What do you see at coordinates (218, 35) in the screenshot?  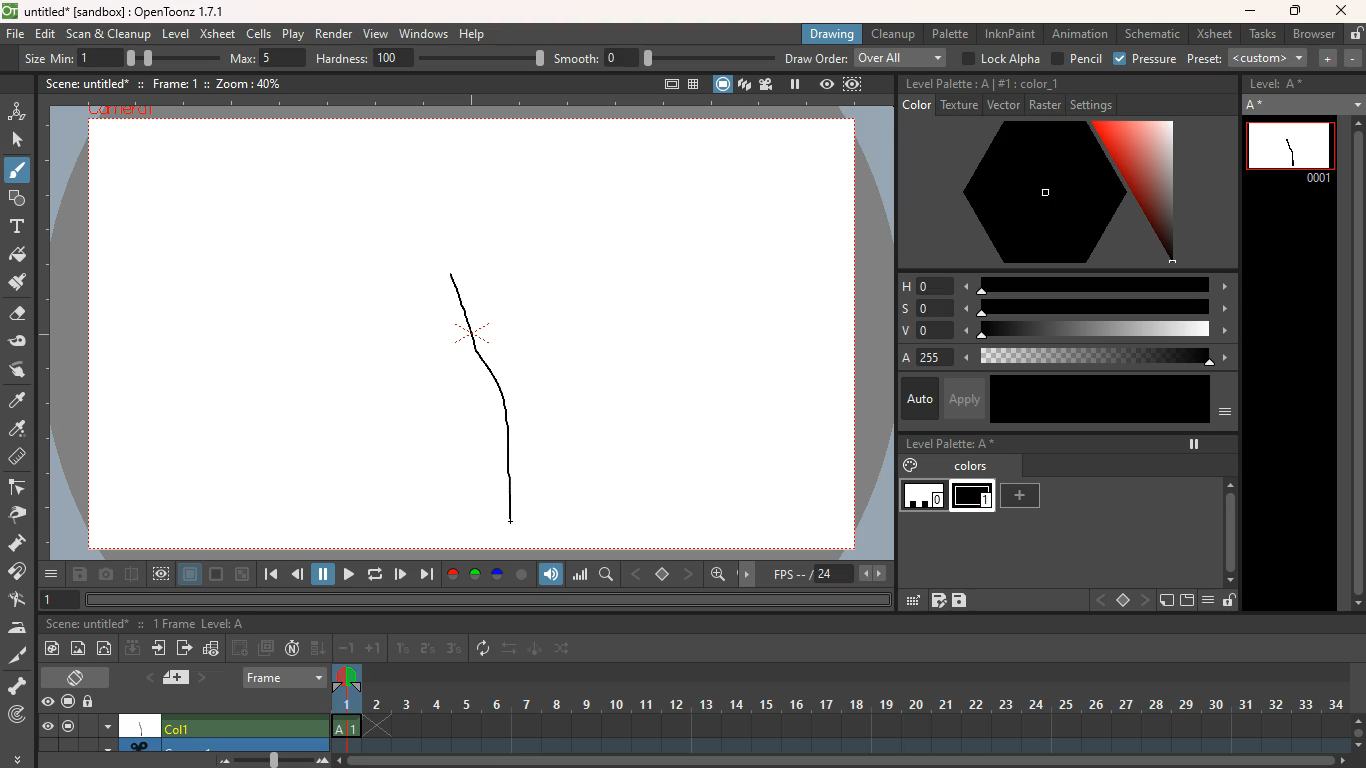 I see `xsheet` at bounding box center [218, 35].